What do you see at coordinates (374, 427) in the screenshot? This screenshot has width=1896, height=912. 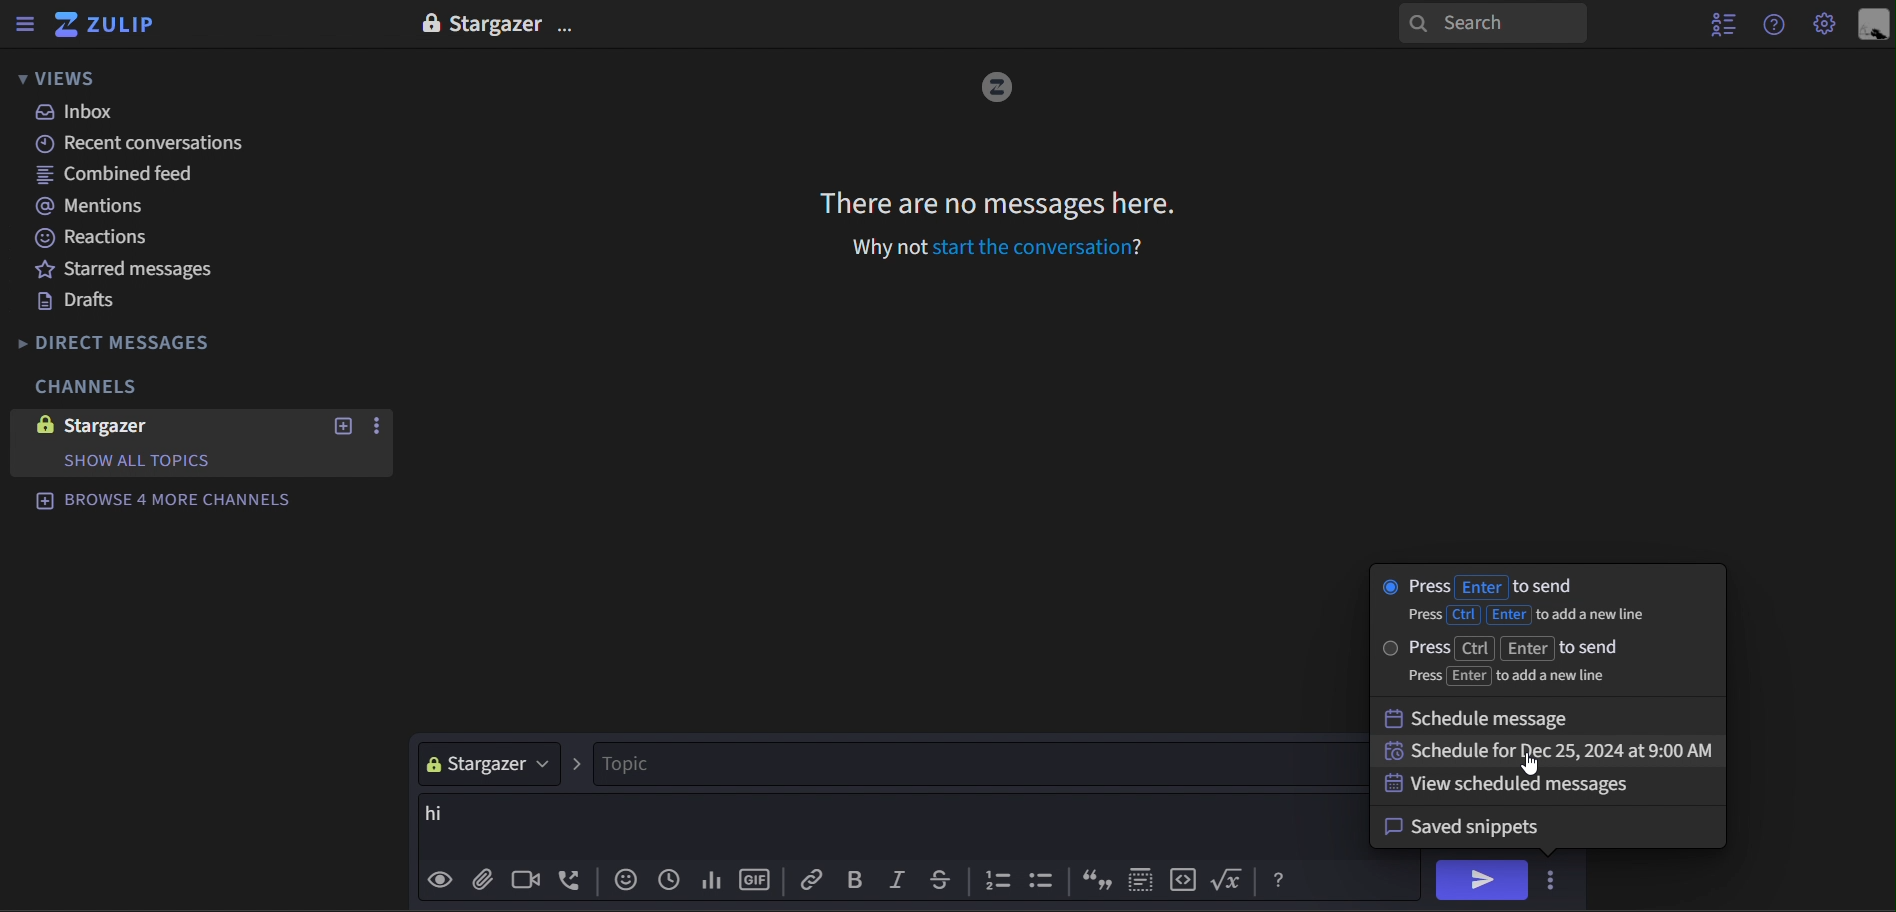 I see `options` at bounding box center [374, 427].